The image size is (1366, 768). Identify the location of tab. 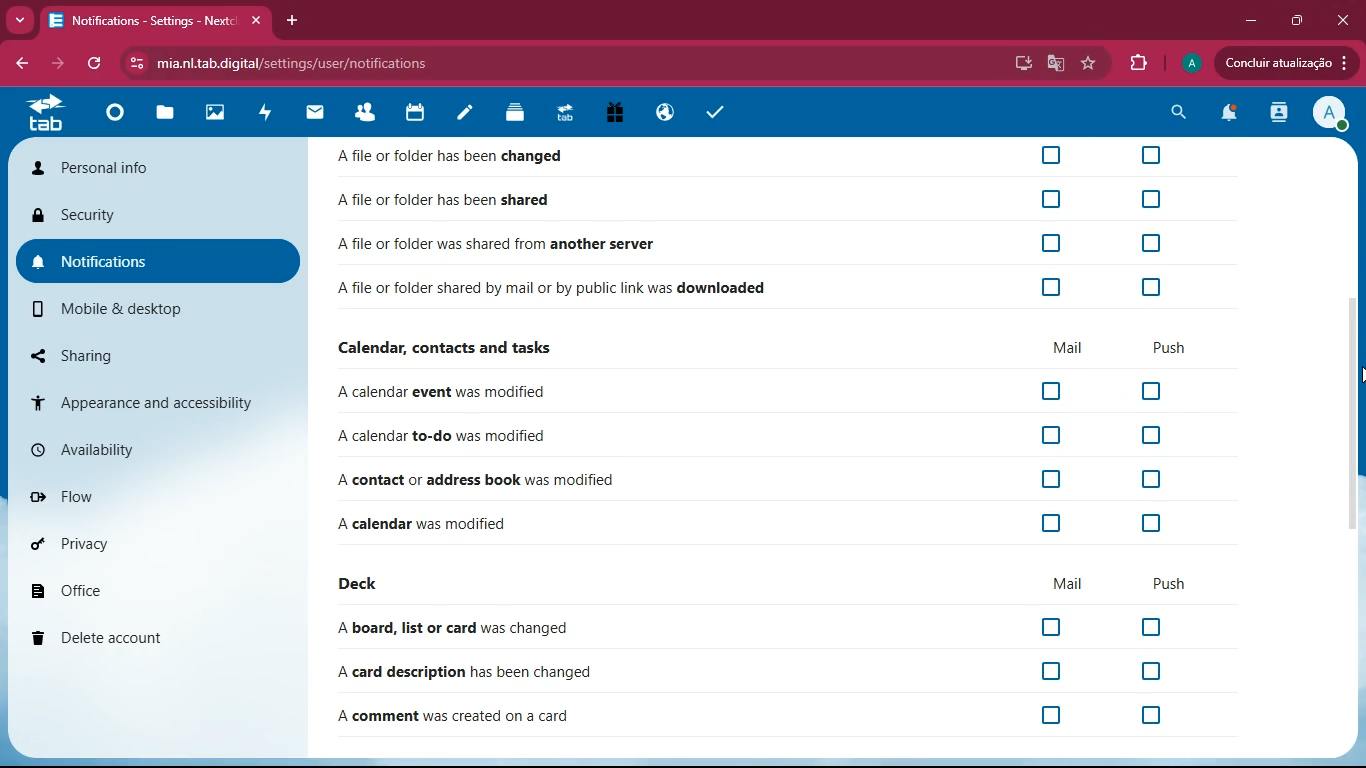
(567, 114).